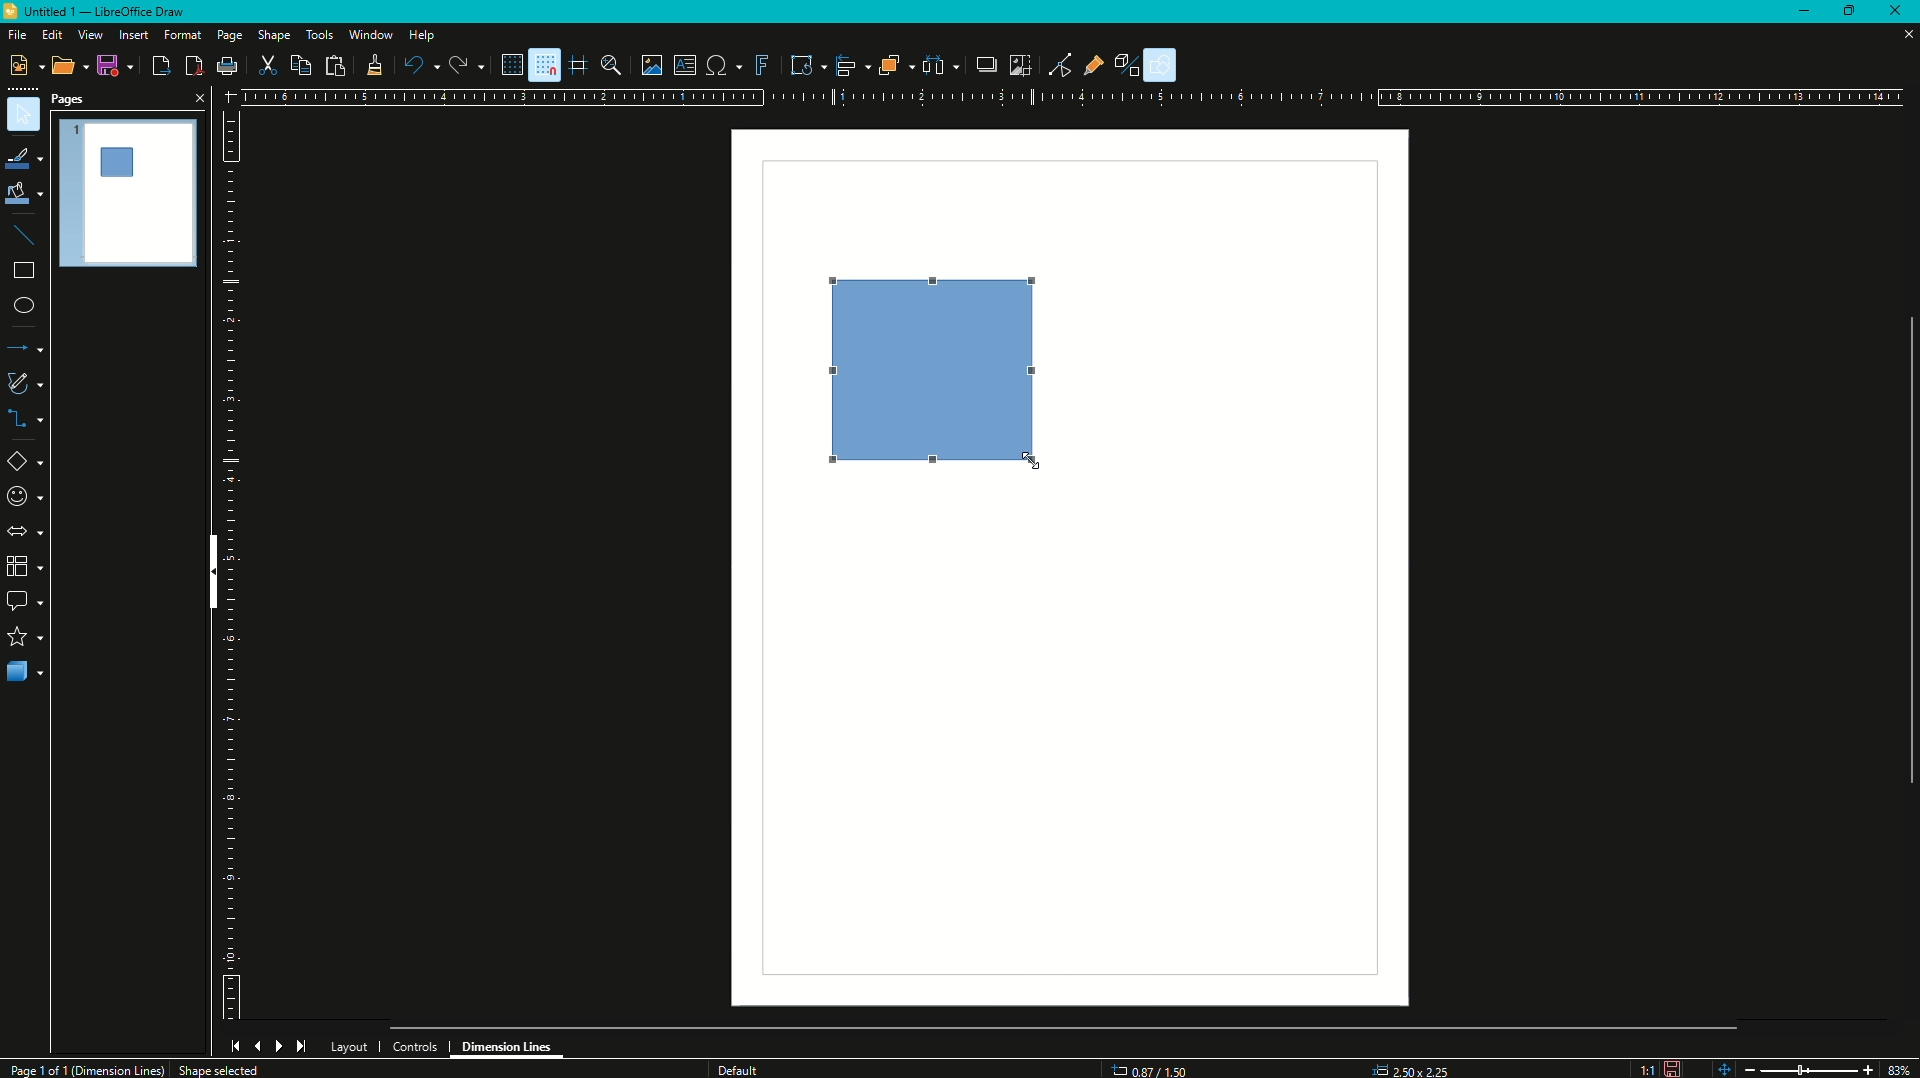  Describe the element at coordinates (25, 674) in the screenshot. I see `3D Objects` at that location.